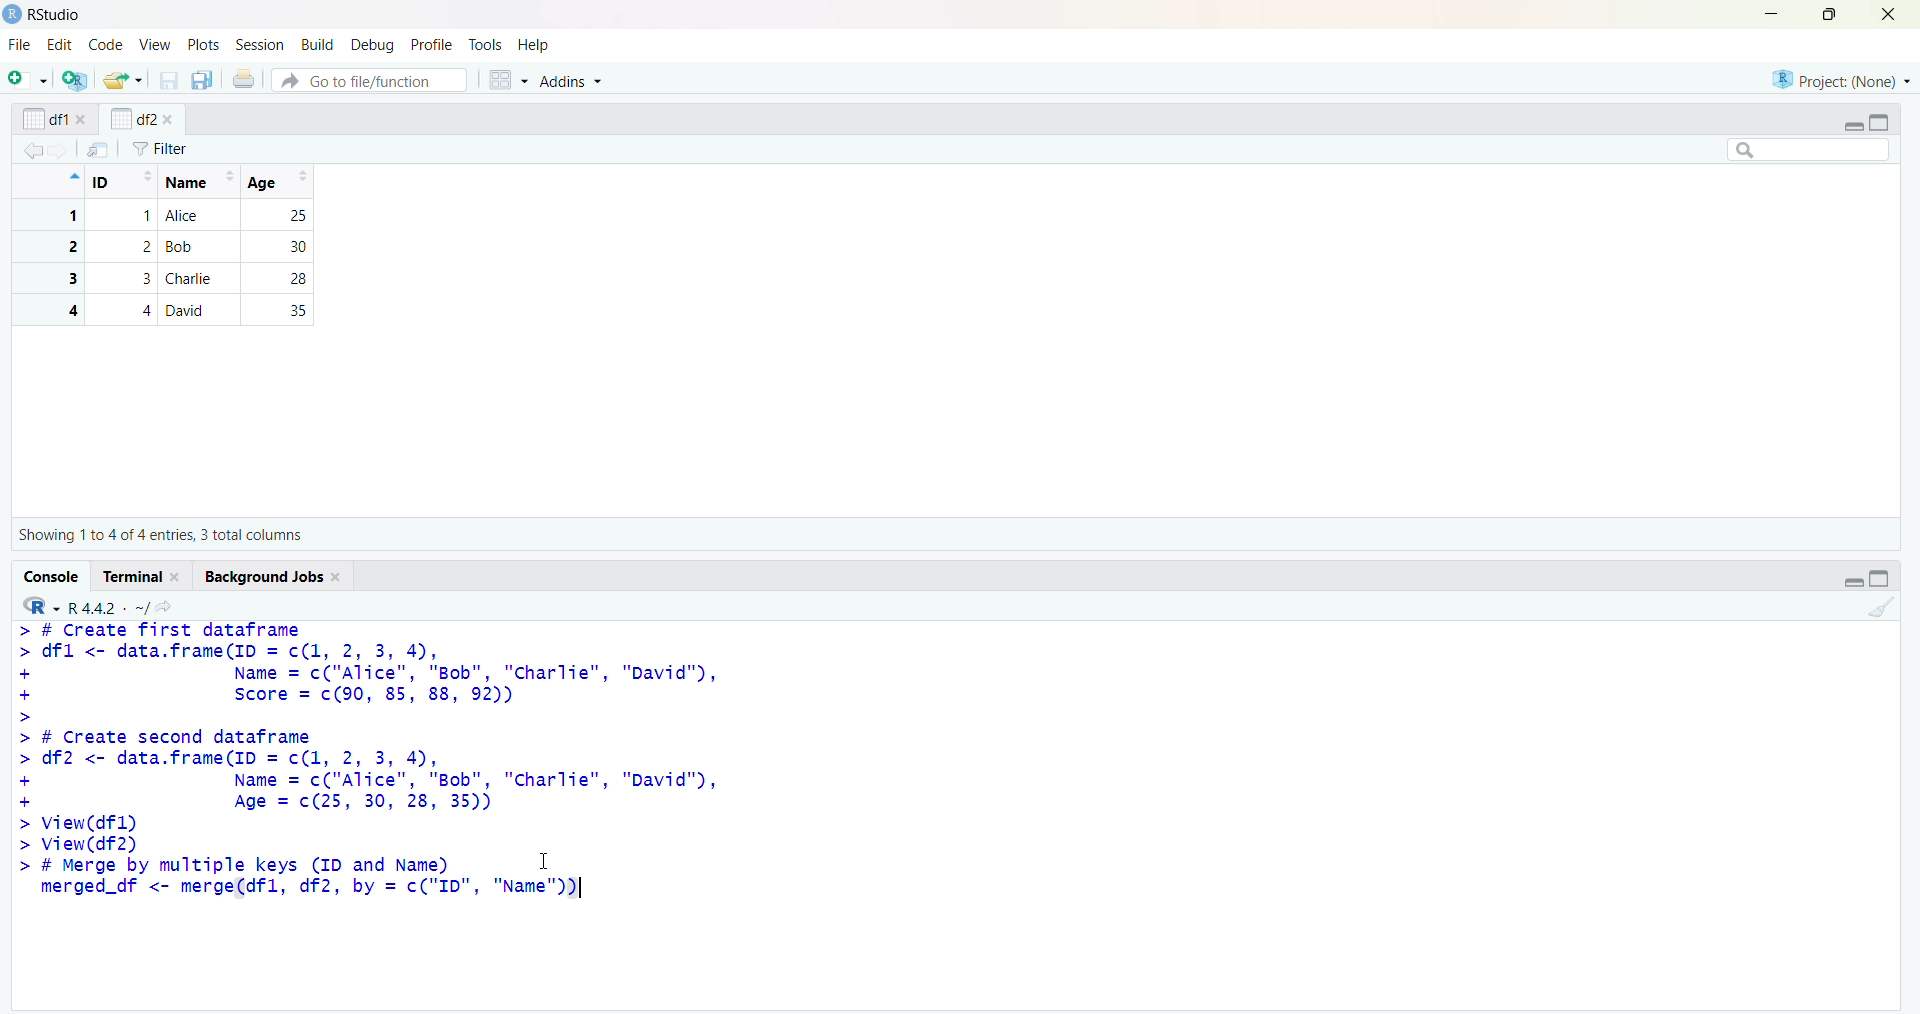  I want to click on 2 2 Bob 30, so click(172, 247).